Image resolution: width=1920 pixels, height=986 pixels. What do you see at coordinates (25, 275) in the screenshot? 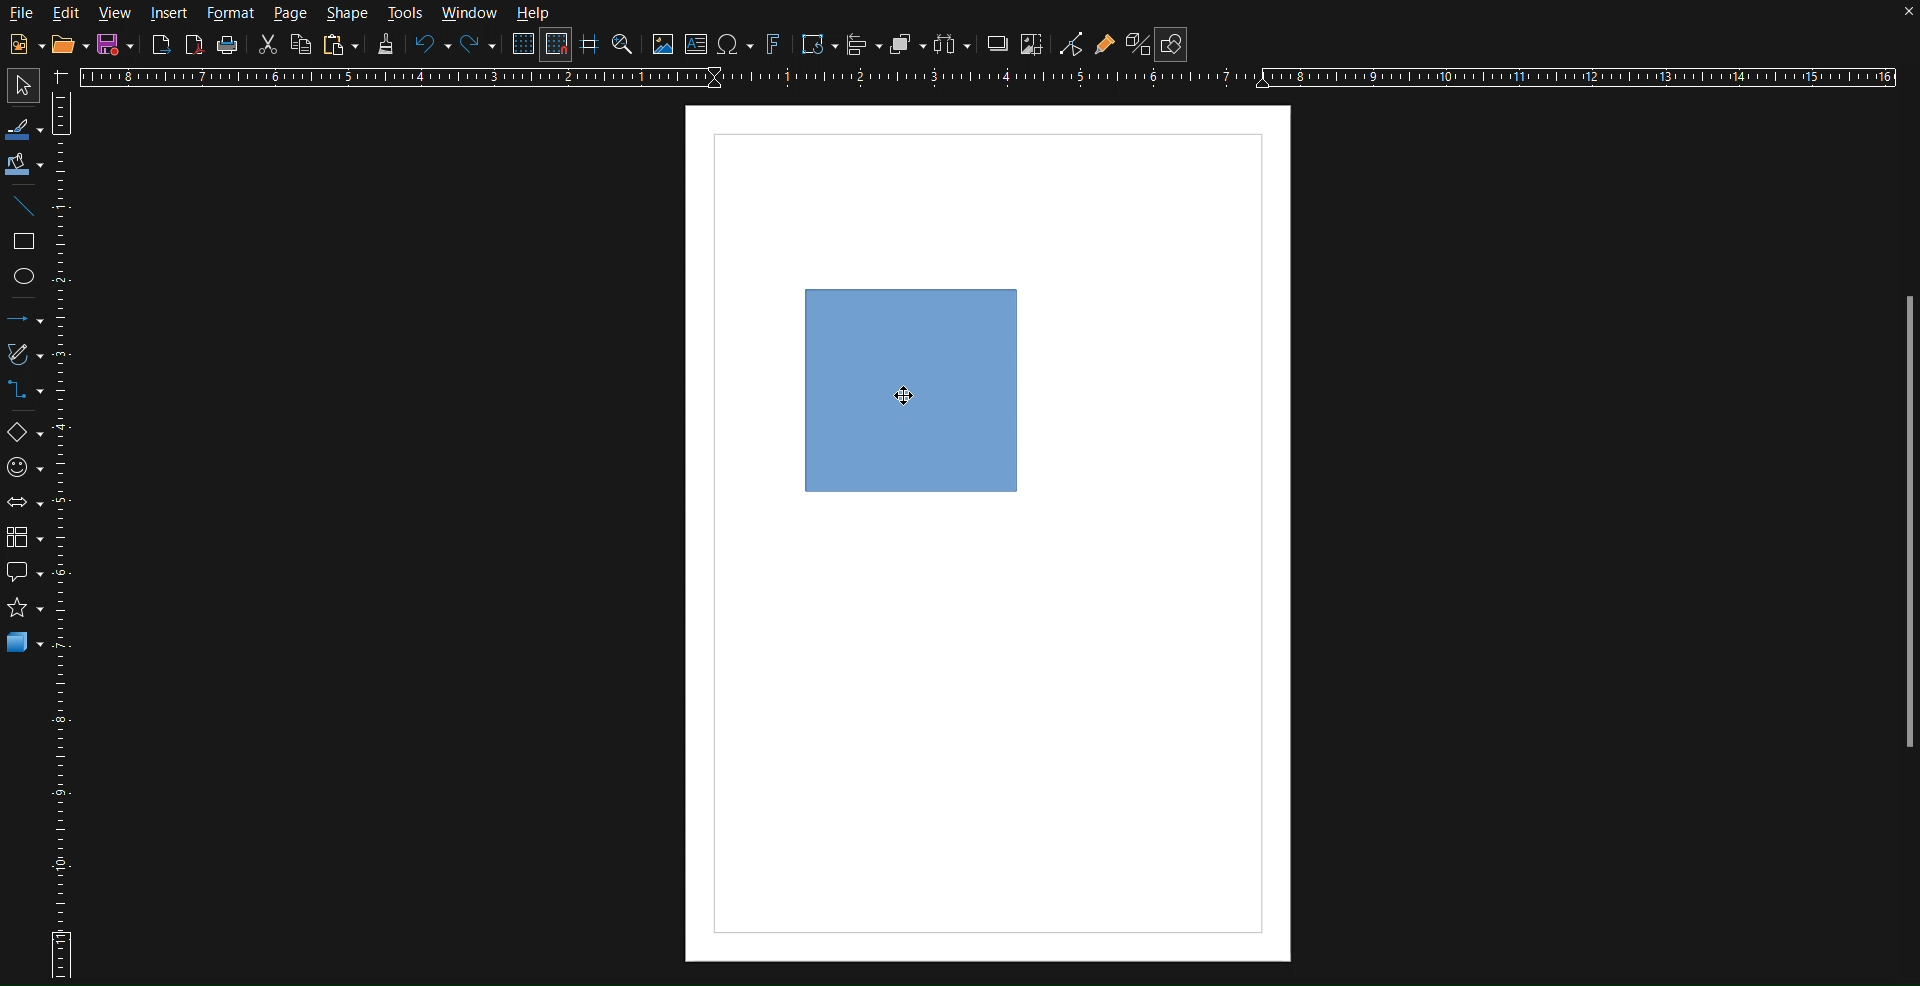
I see `Circle` at bounding box center [25, 275].